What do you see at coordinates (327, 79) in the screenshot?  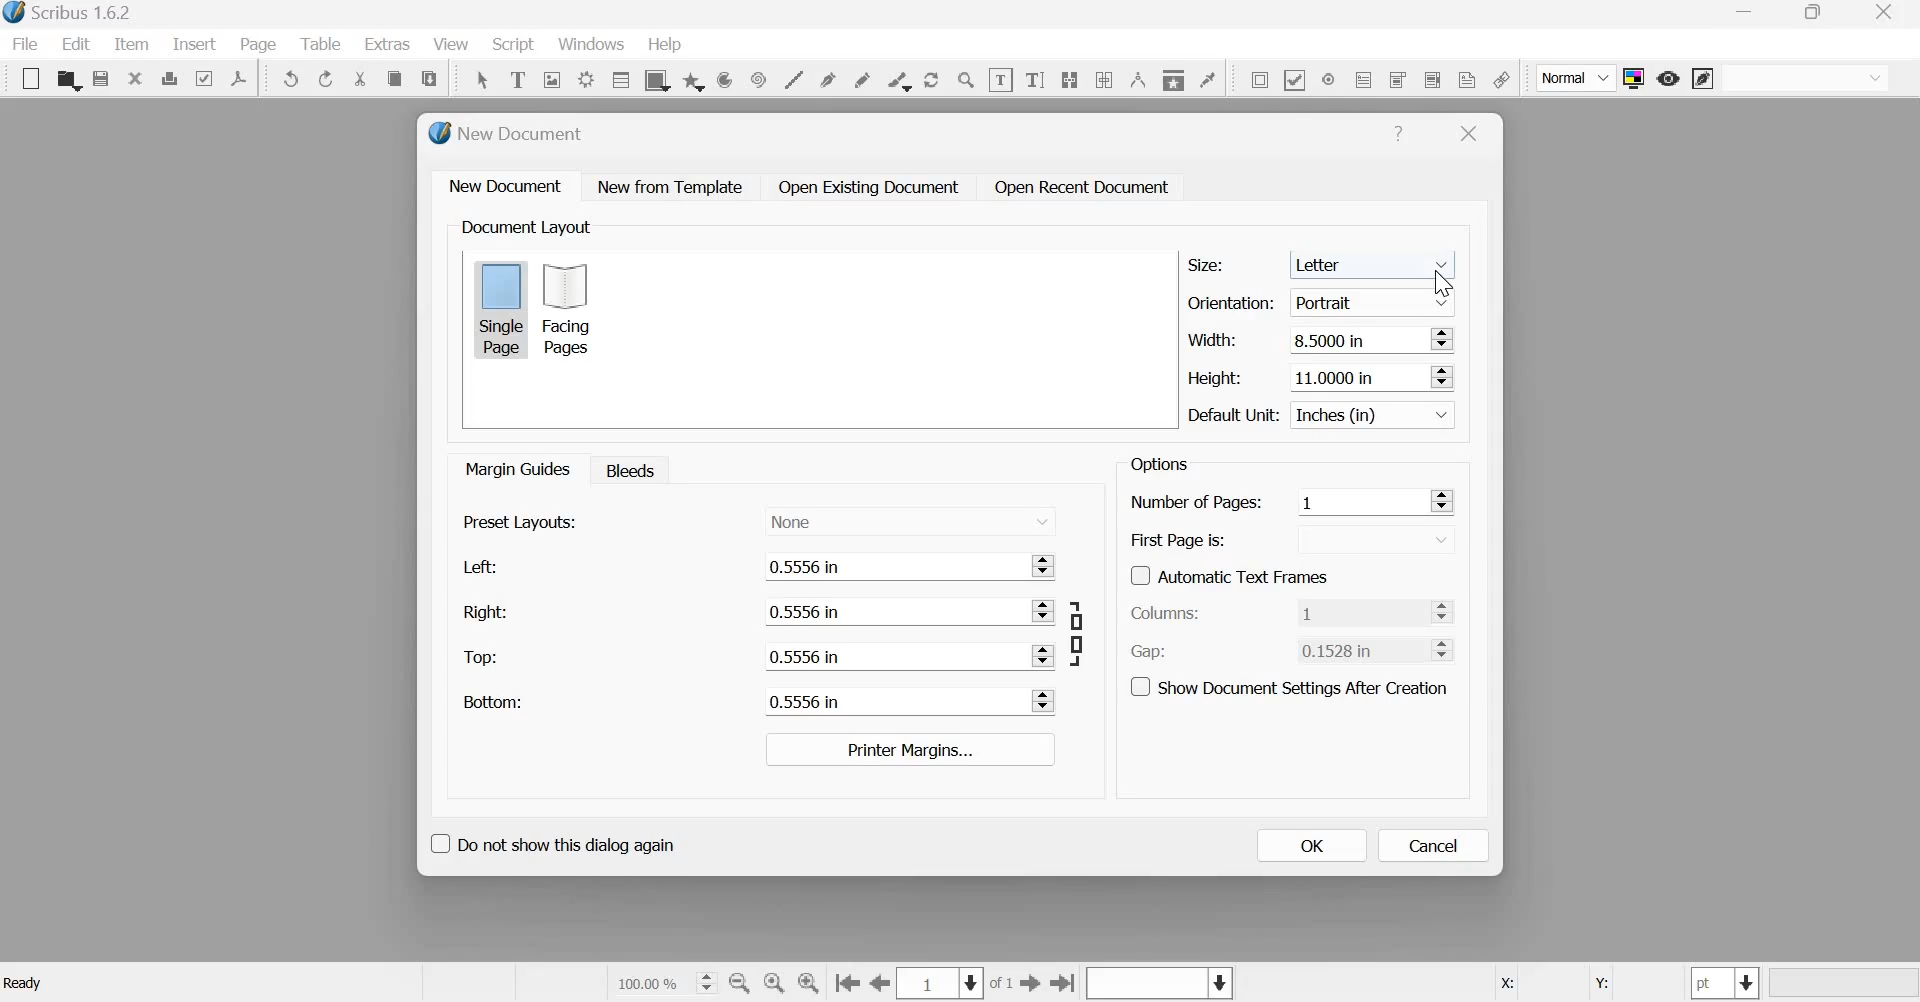 I see `Redo` at bounding box center [327, 79].